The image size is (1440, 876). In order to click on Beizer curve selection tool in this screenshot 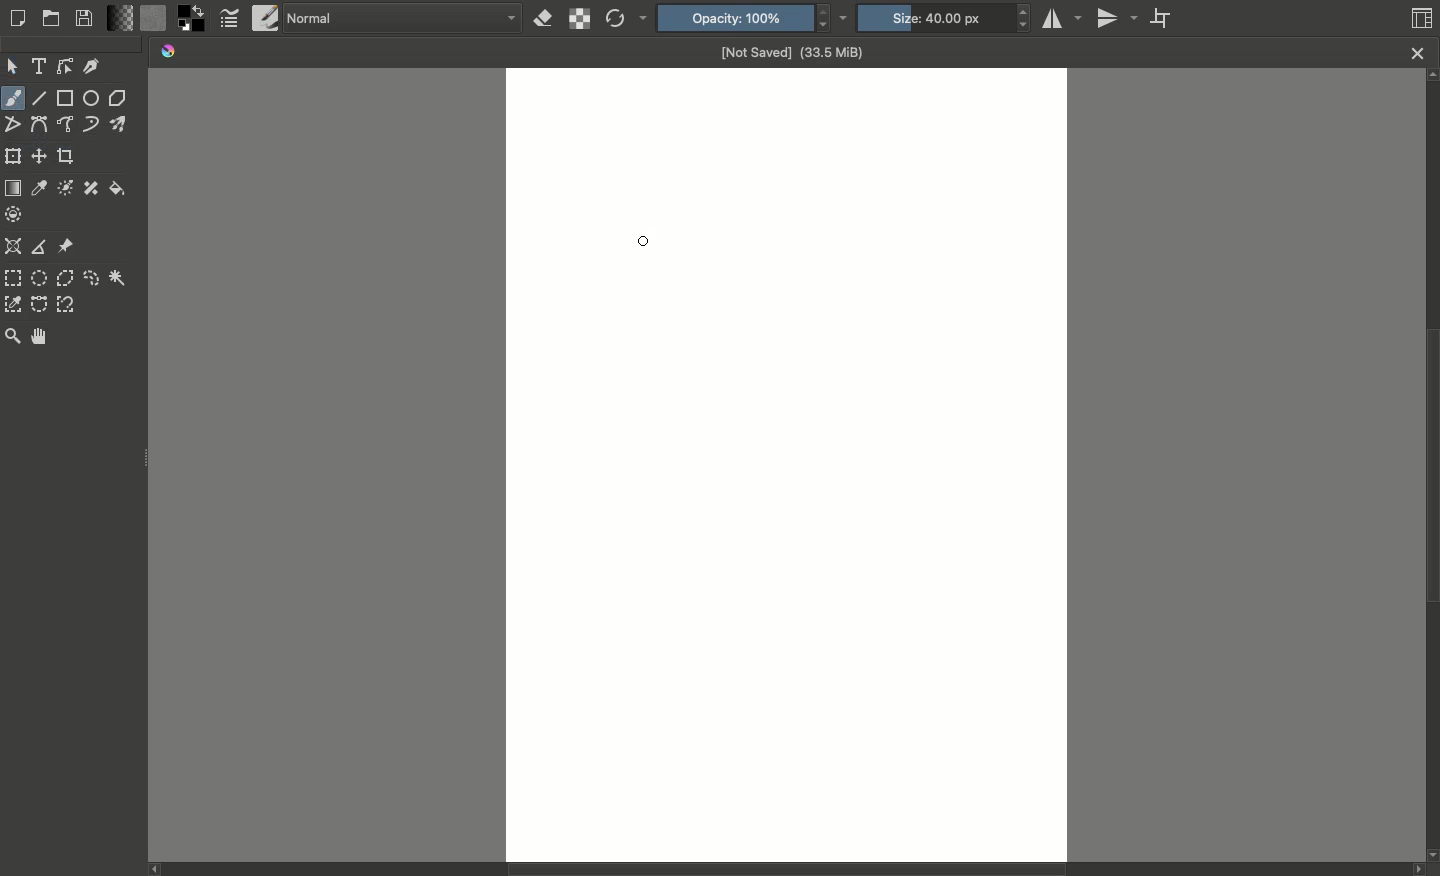, I will do `click(40, 303)`.